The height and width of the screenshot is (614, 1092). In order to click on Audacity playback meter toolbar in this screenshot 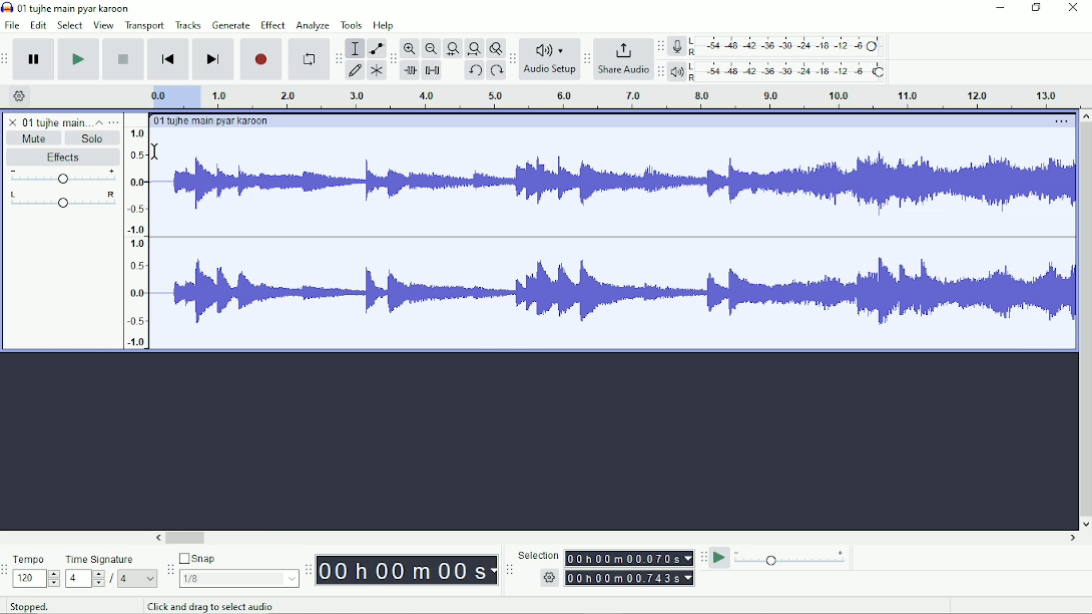, I will do `click(660, 71)`.